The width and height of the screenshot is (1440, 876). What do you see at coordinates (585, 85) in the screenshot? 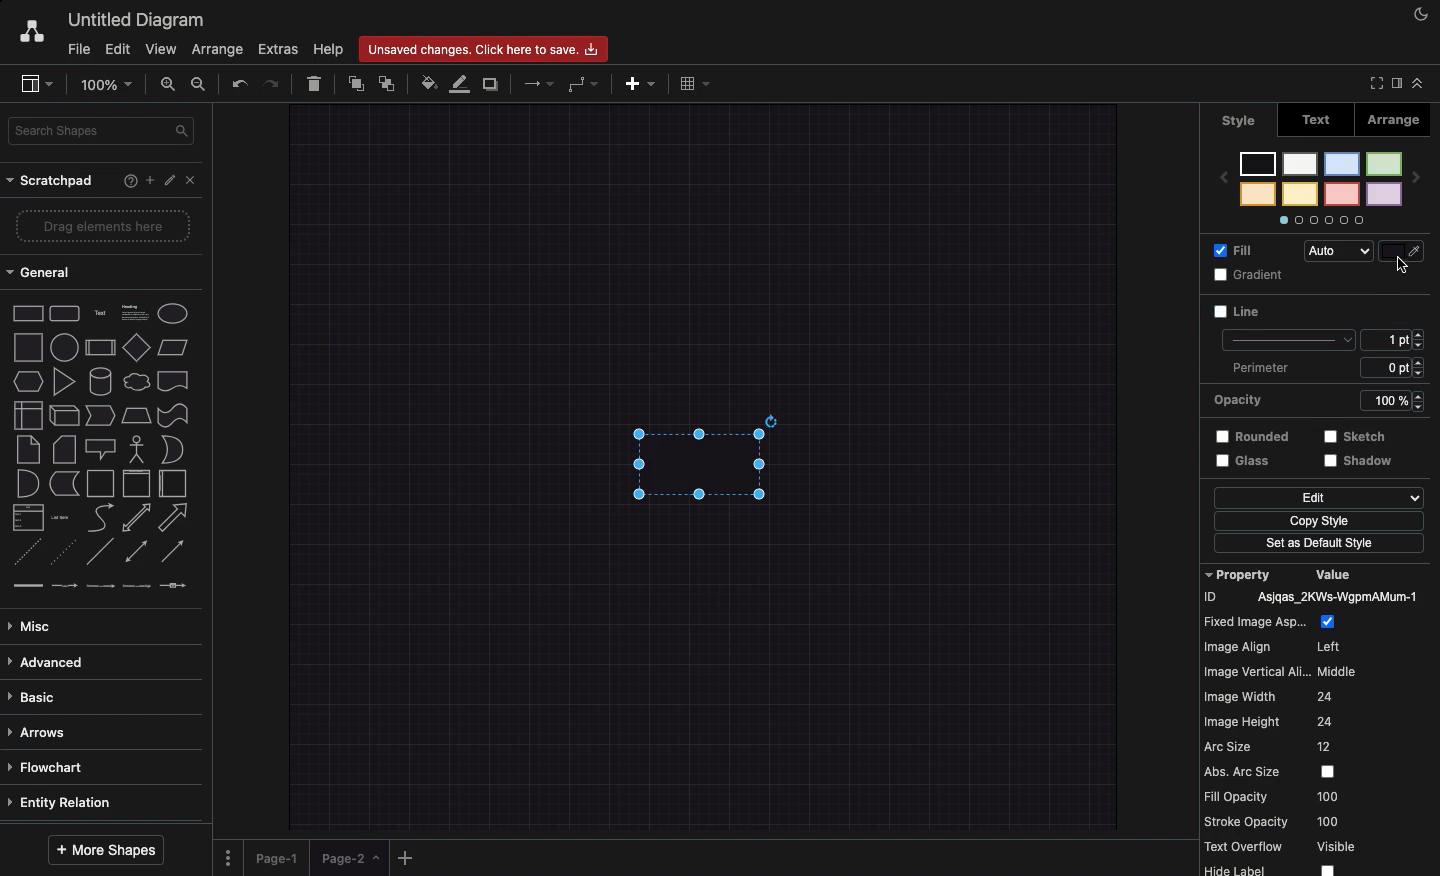
I see `Waypoints` at bounding box center [585, 85].